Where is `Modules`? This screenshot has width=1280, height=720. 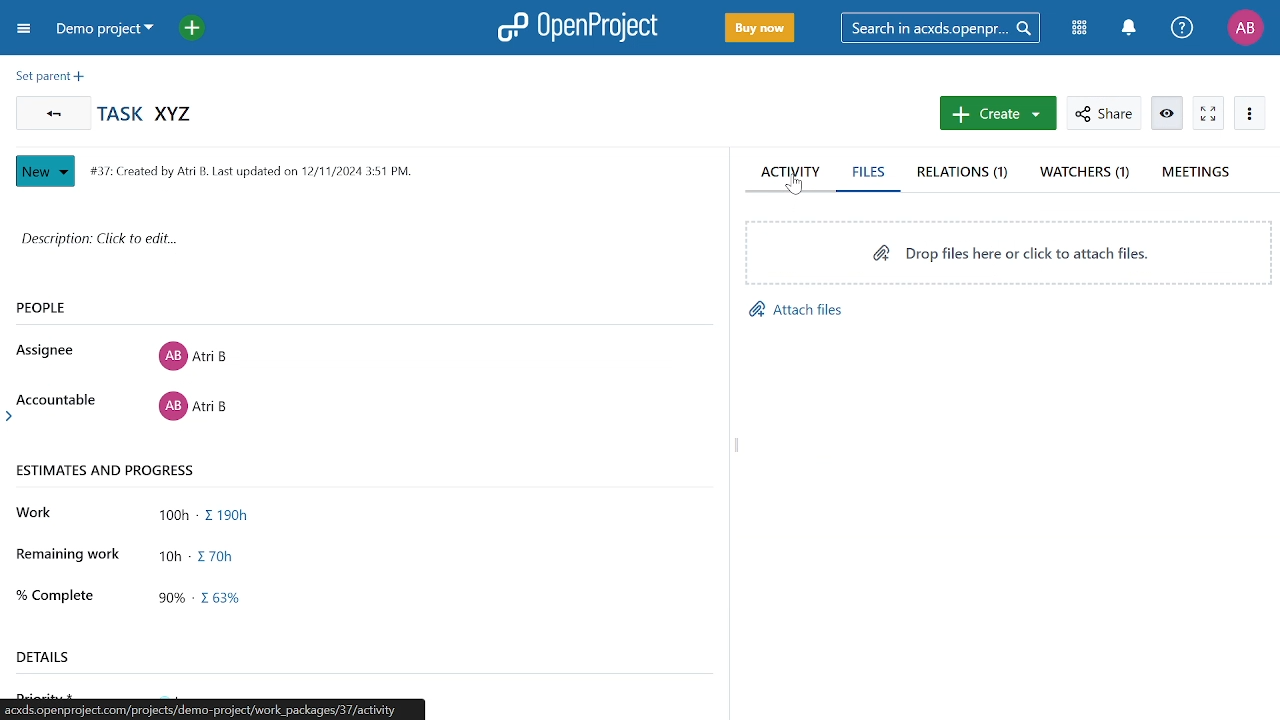
Modules is located at coordinates (1079, 28).